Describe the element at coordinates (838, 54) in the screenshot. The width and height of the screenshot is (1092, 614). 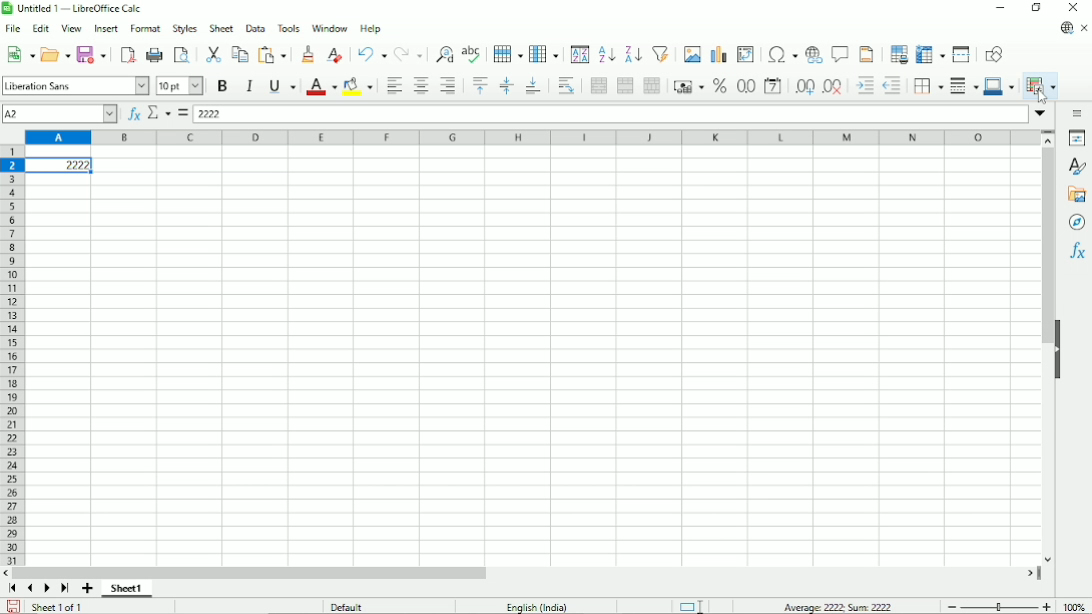
I see `Insert comment` at that location.